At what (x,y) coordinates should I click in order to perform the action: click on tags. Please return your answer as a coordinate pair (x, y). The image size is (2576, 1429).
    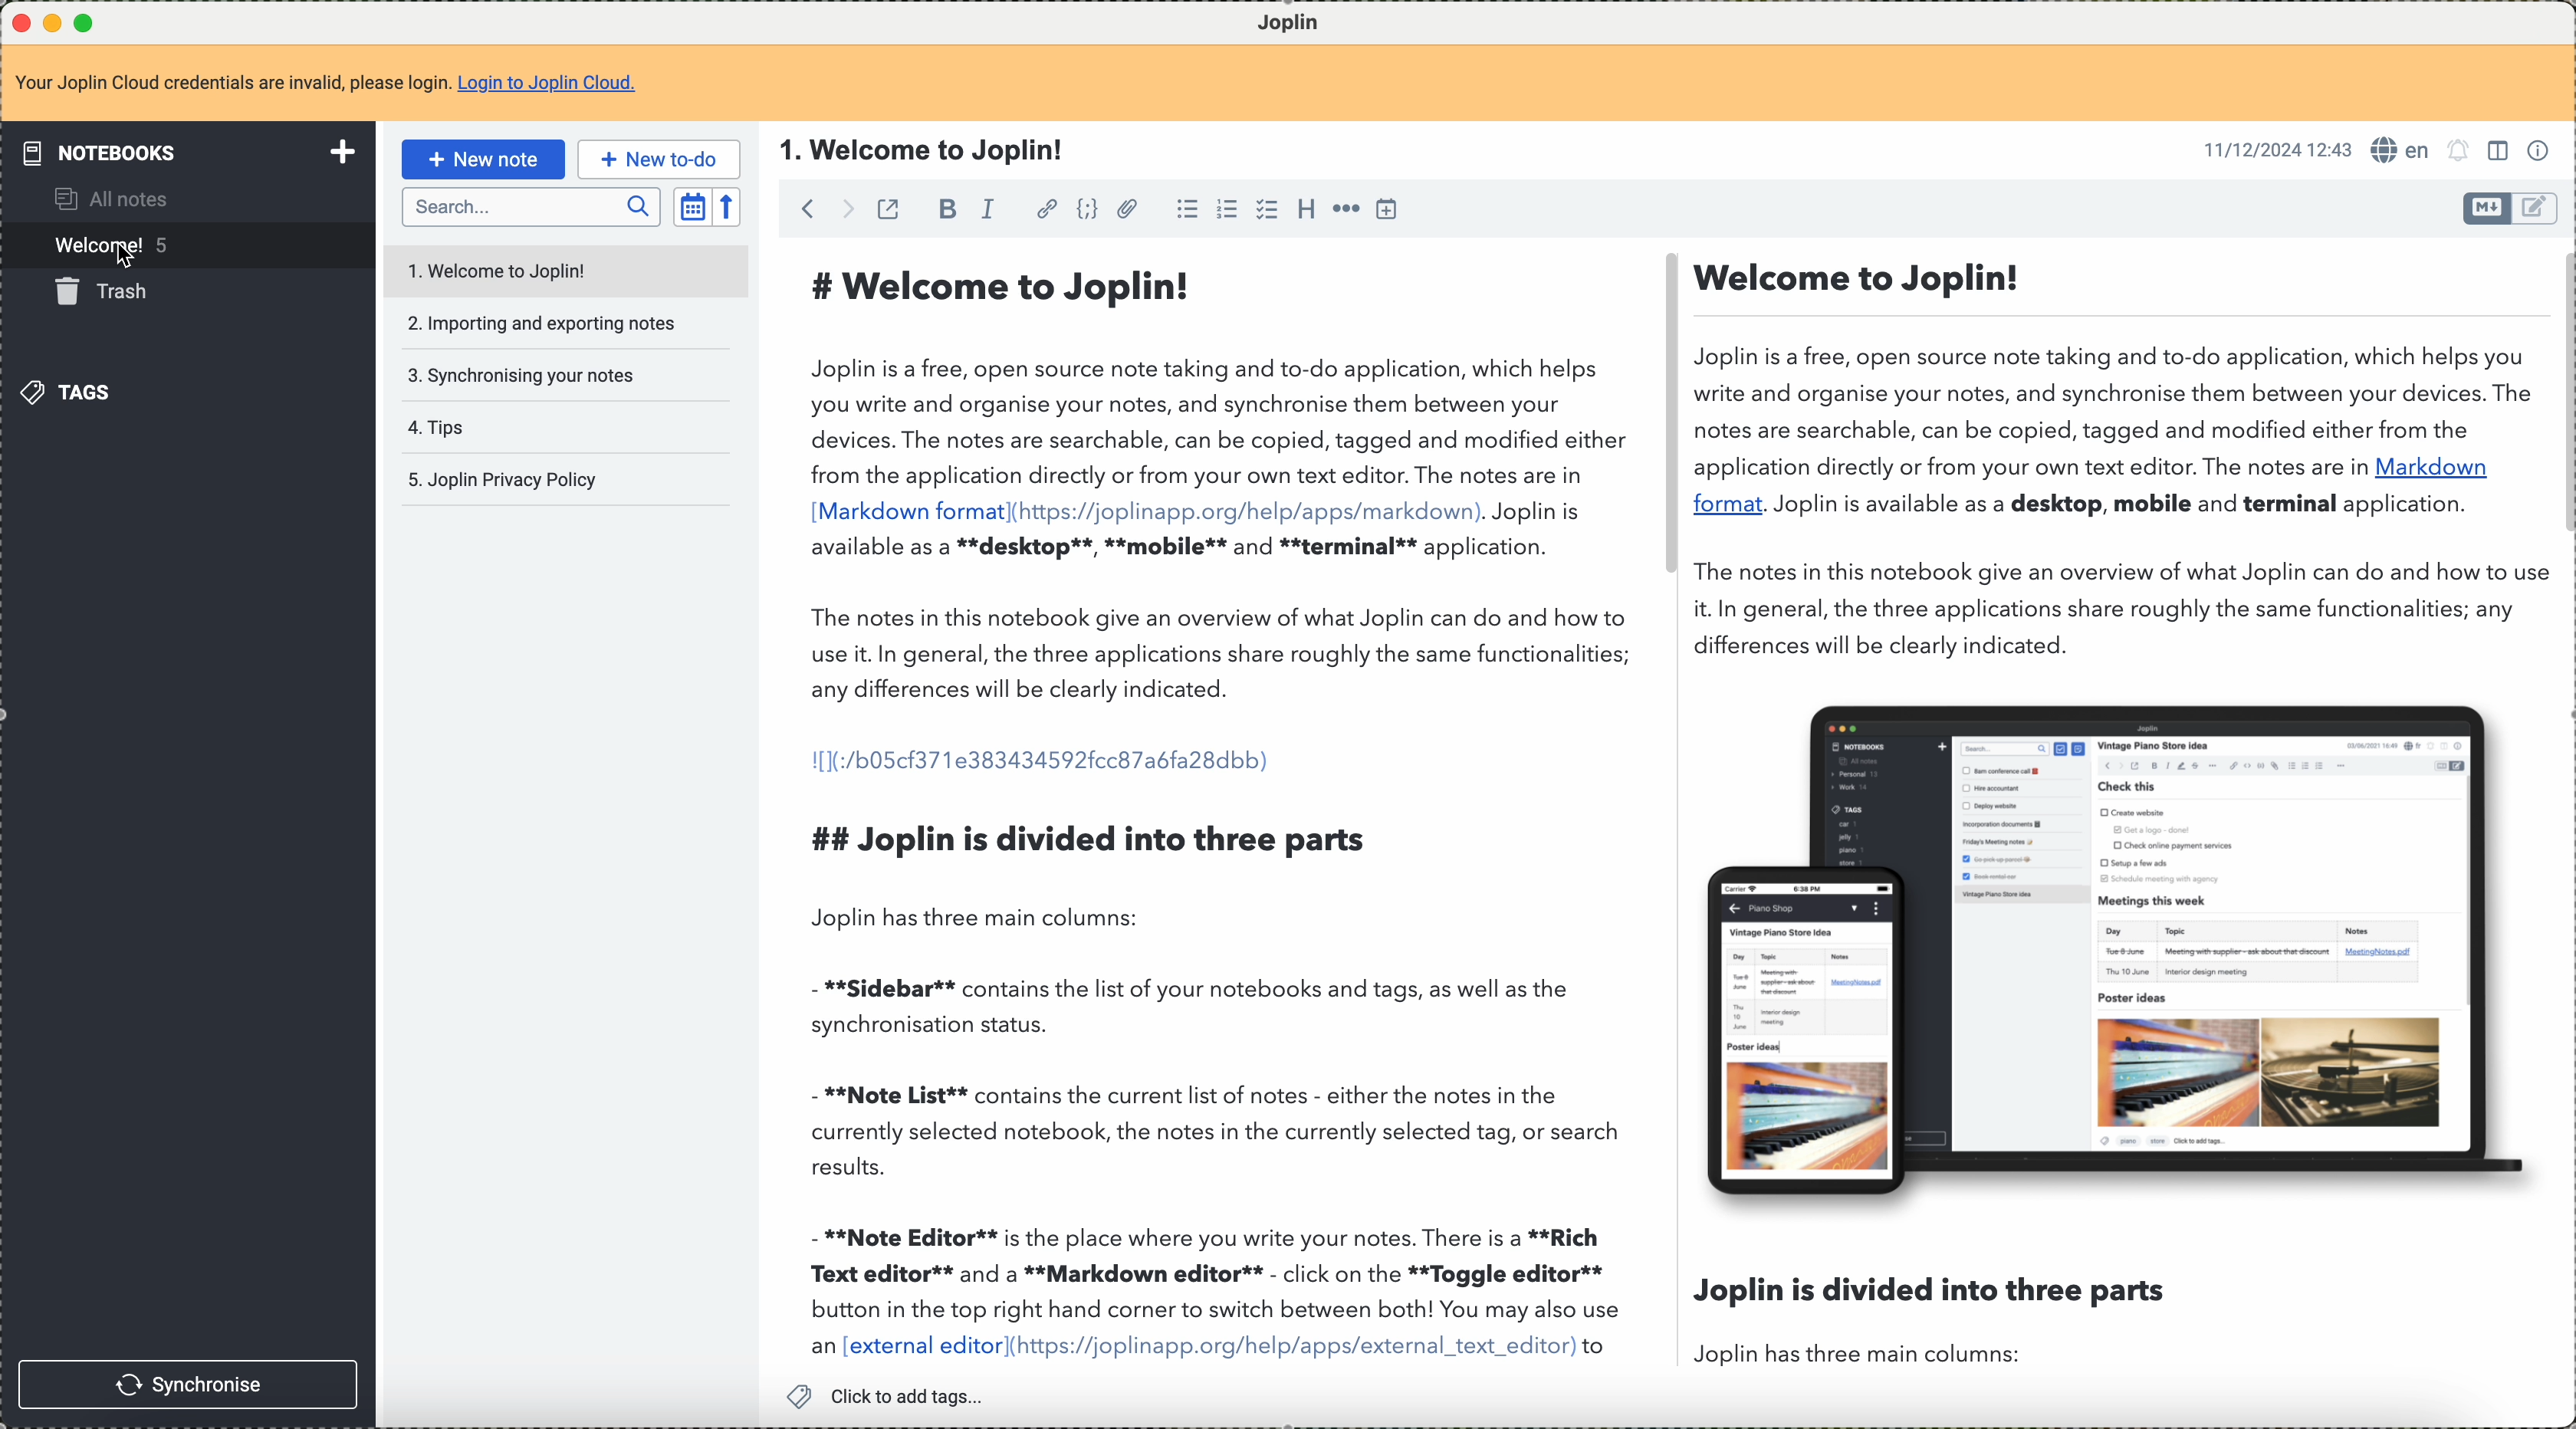
    Looking at the image, I should click on (79, 395).